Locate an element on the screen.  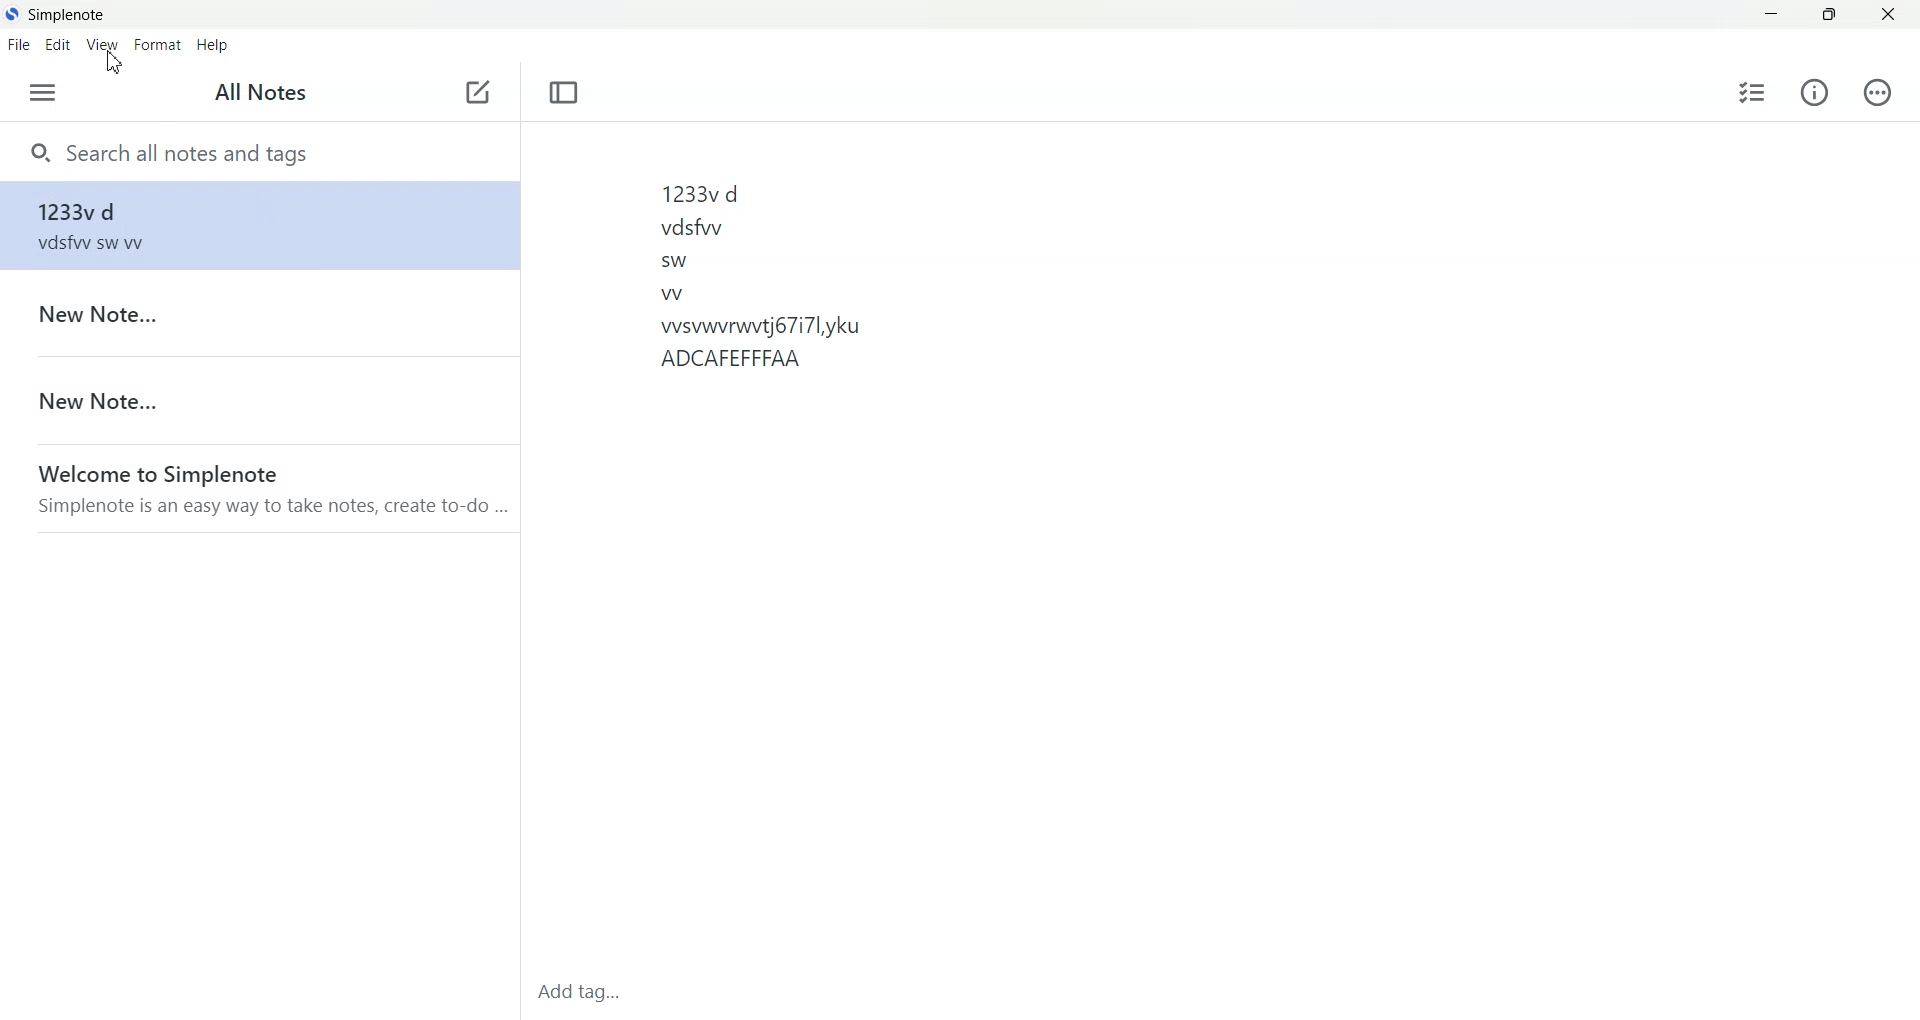
Info is located at coordinates (1814, 92).